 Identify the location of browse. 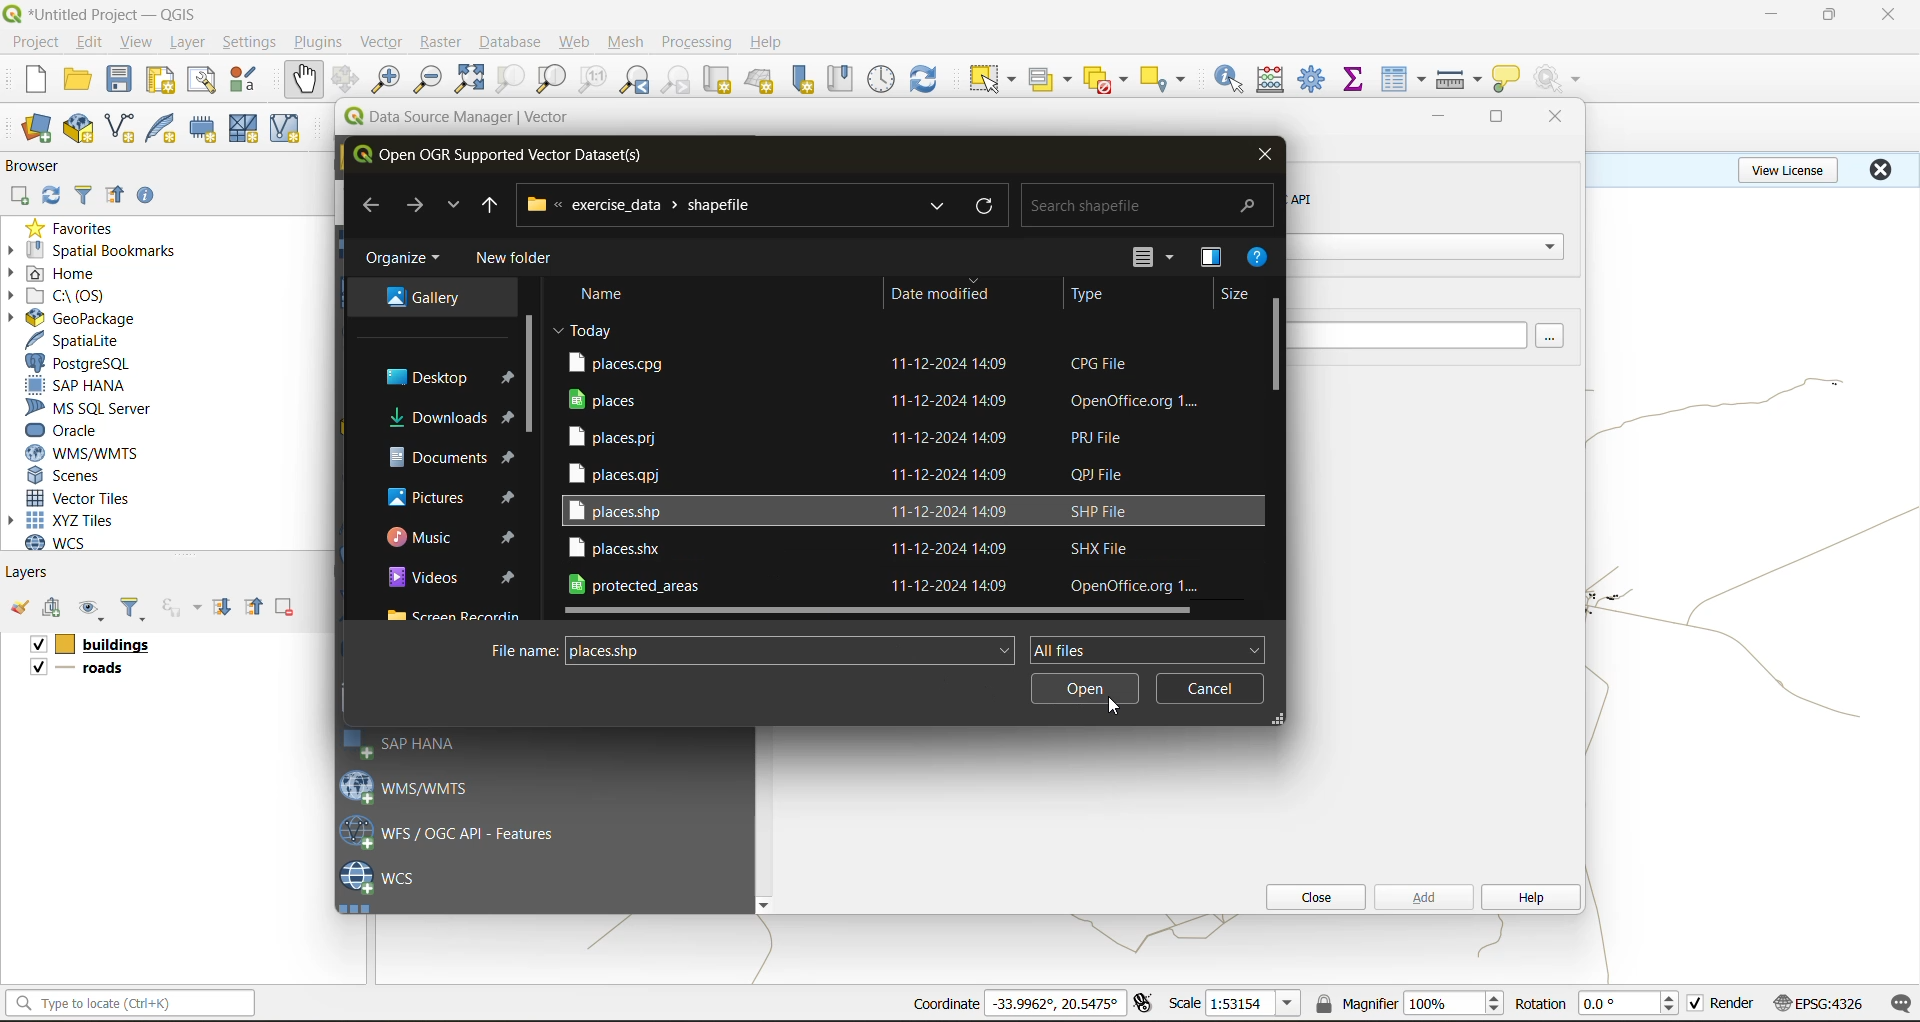
(1556, 337).